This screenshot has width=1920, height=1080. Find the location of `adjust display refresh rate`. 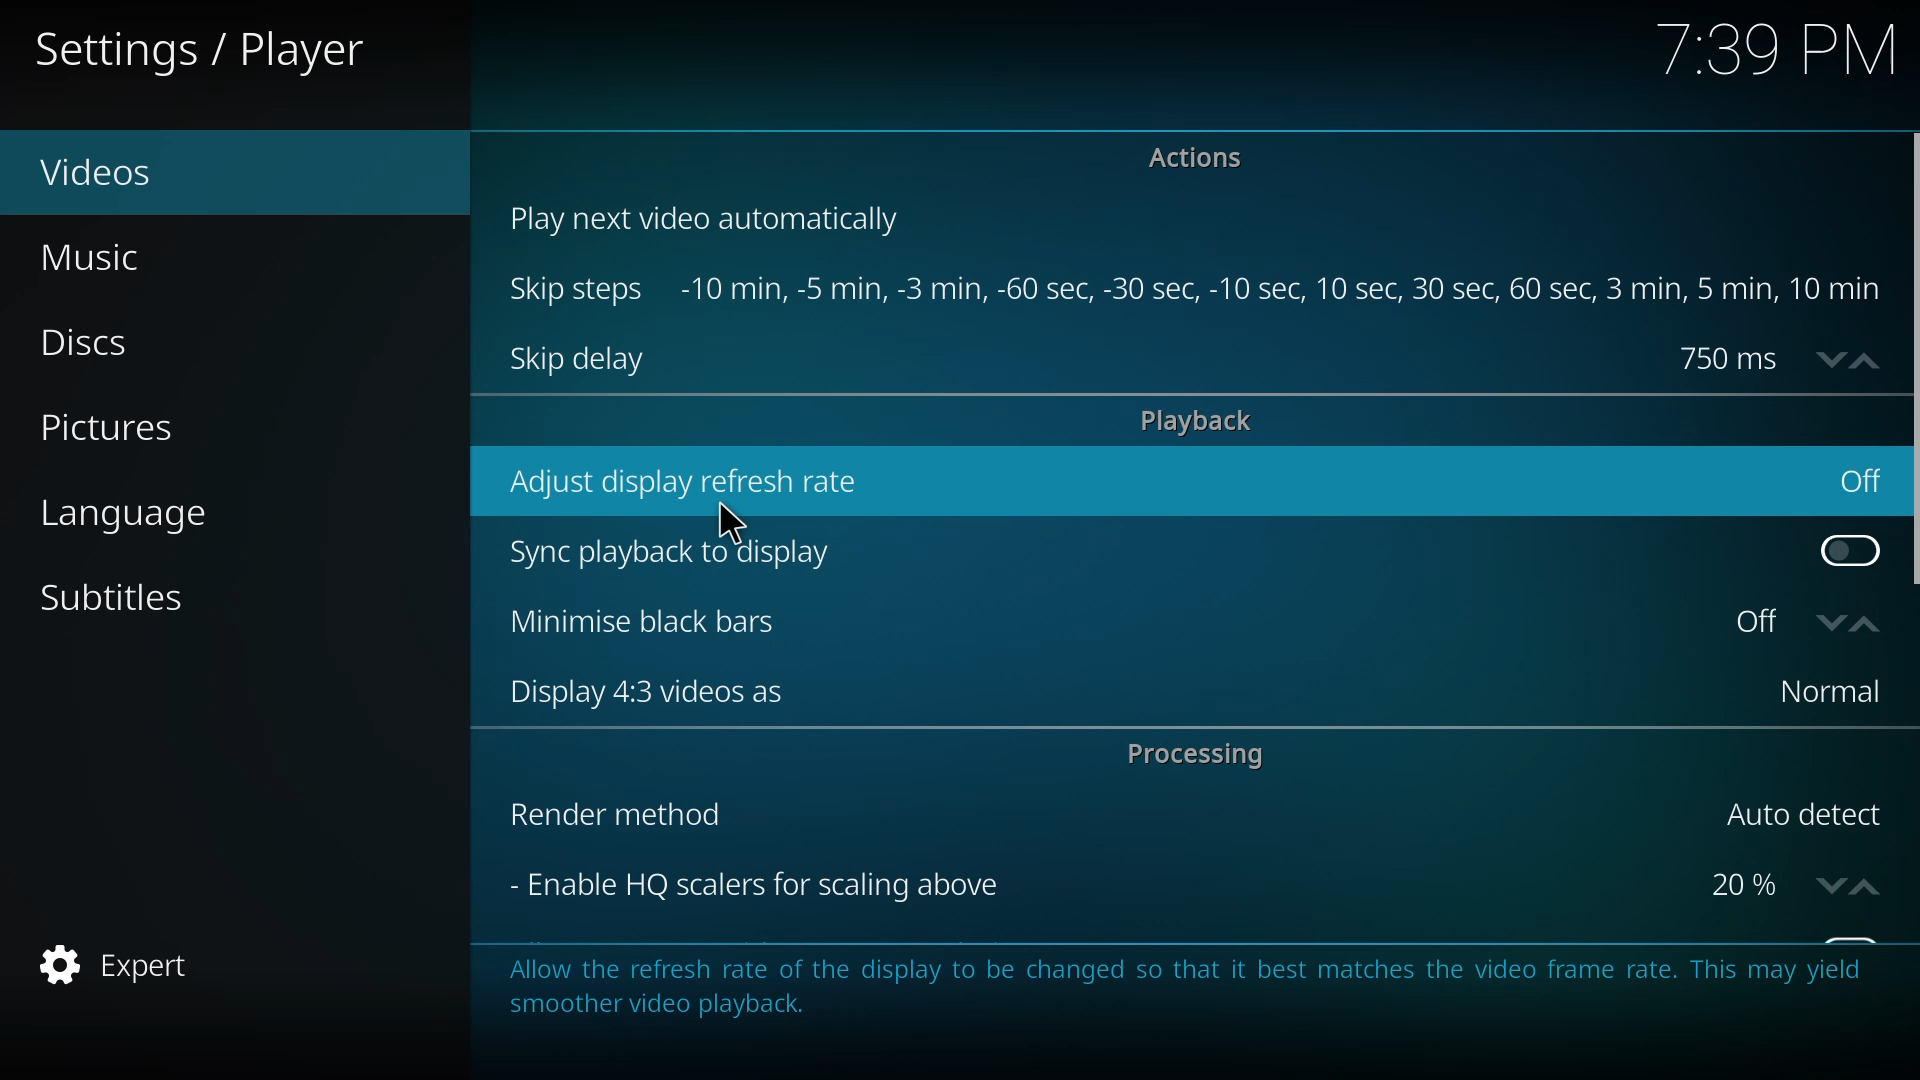

adjust display refresh rate is located at coordinates (687, 481).